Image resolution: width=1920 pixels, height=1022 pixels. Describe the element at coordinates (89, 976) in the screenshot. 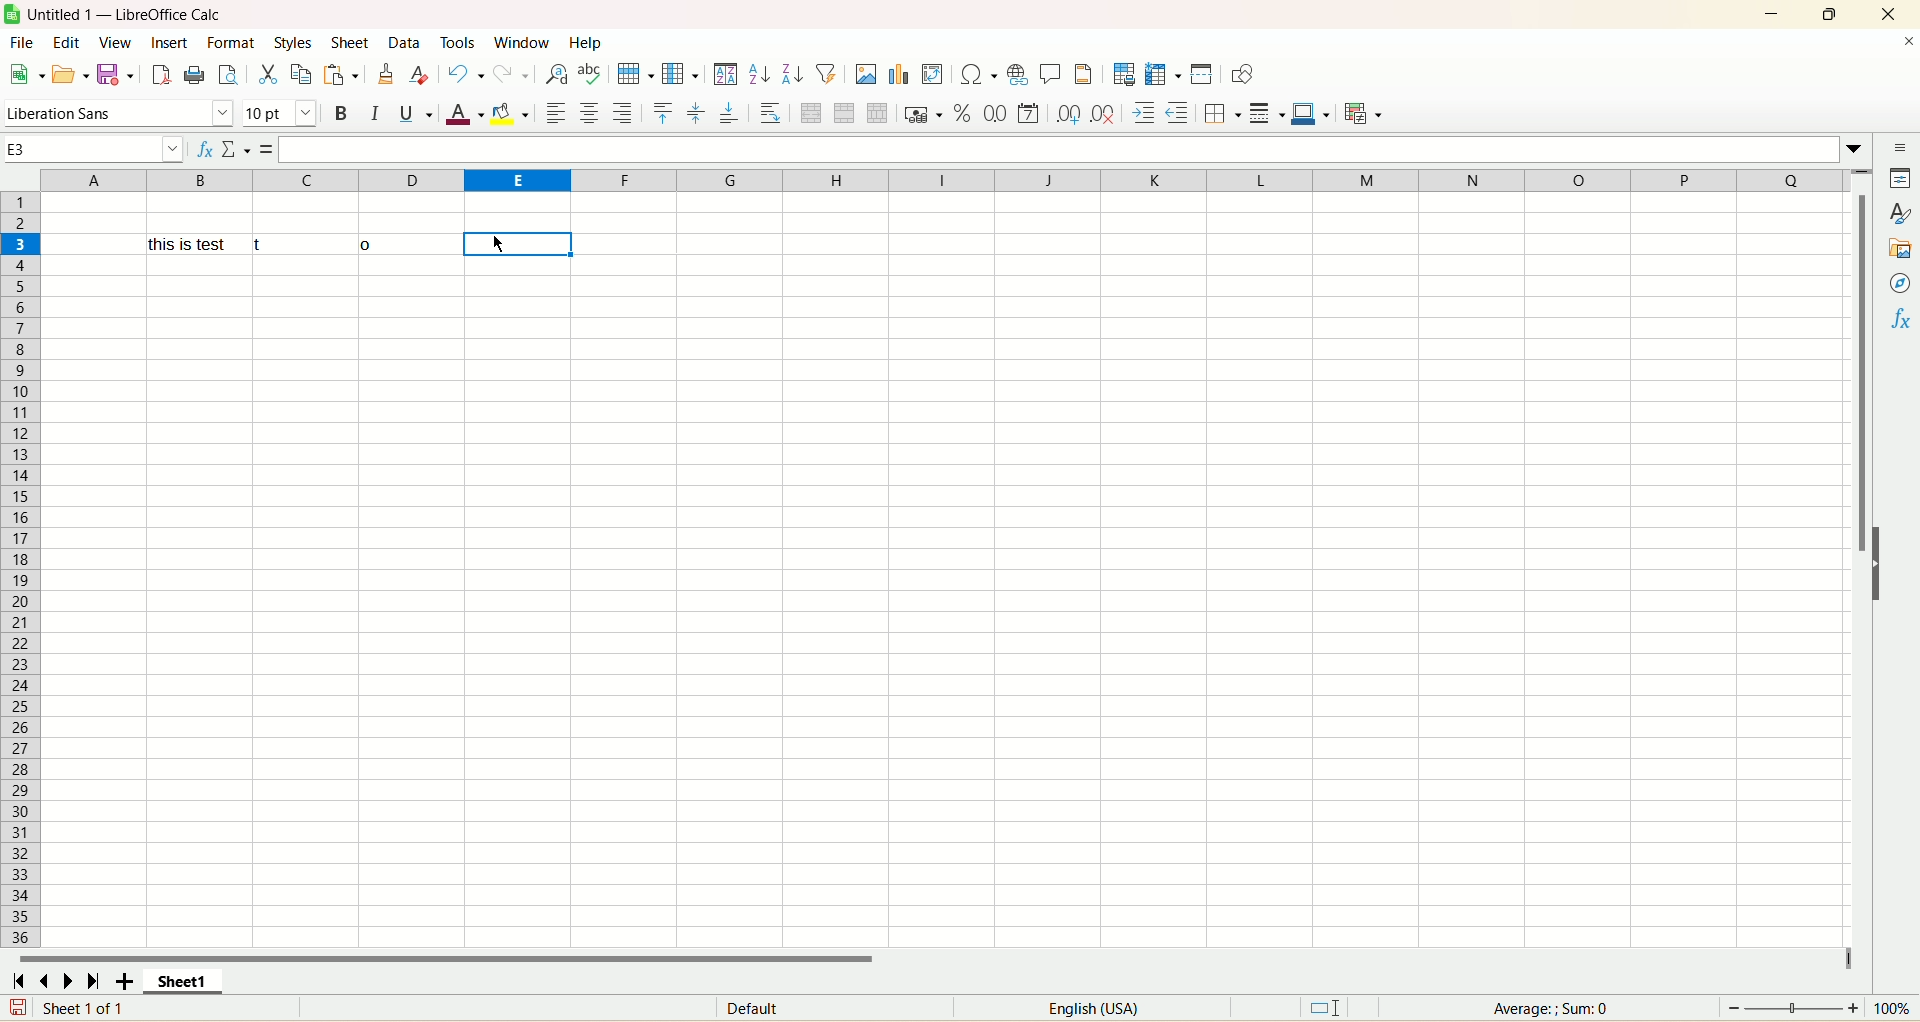

I see `scroll to last sheet` at that location.